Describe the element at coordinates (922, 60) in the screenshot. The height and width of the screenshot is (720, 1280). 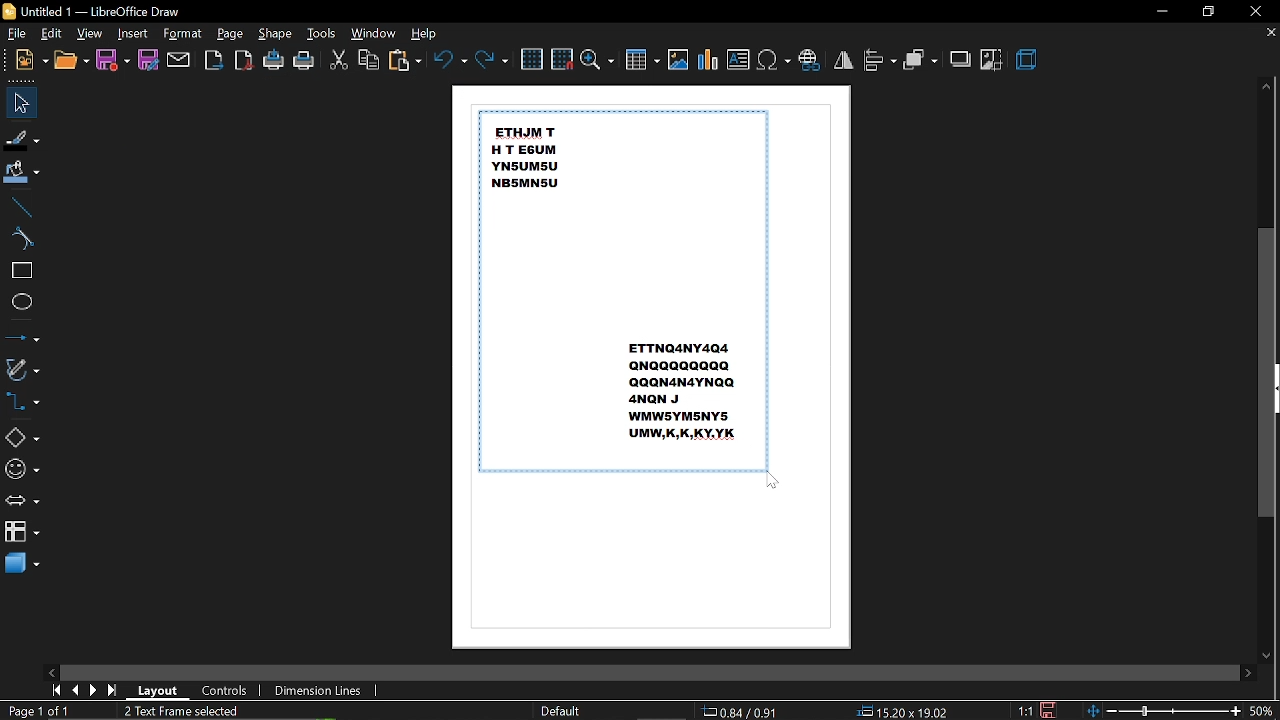
I see `arrange` at that location.